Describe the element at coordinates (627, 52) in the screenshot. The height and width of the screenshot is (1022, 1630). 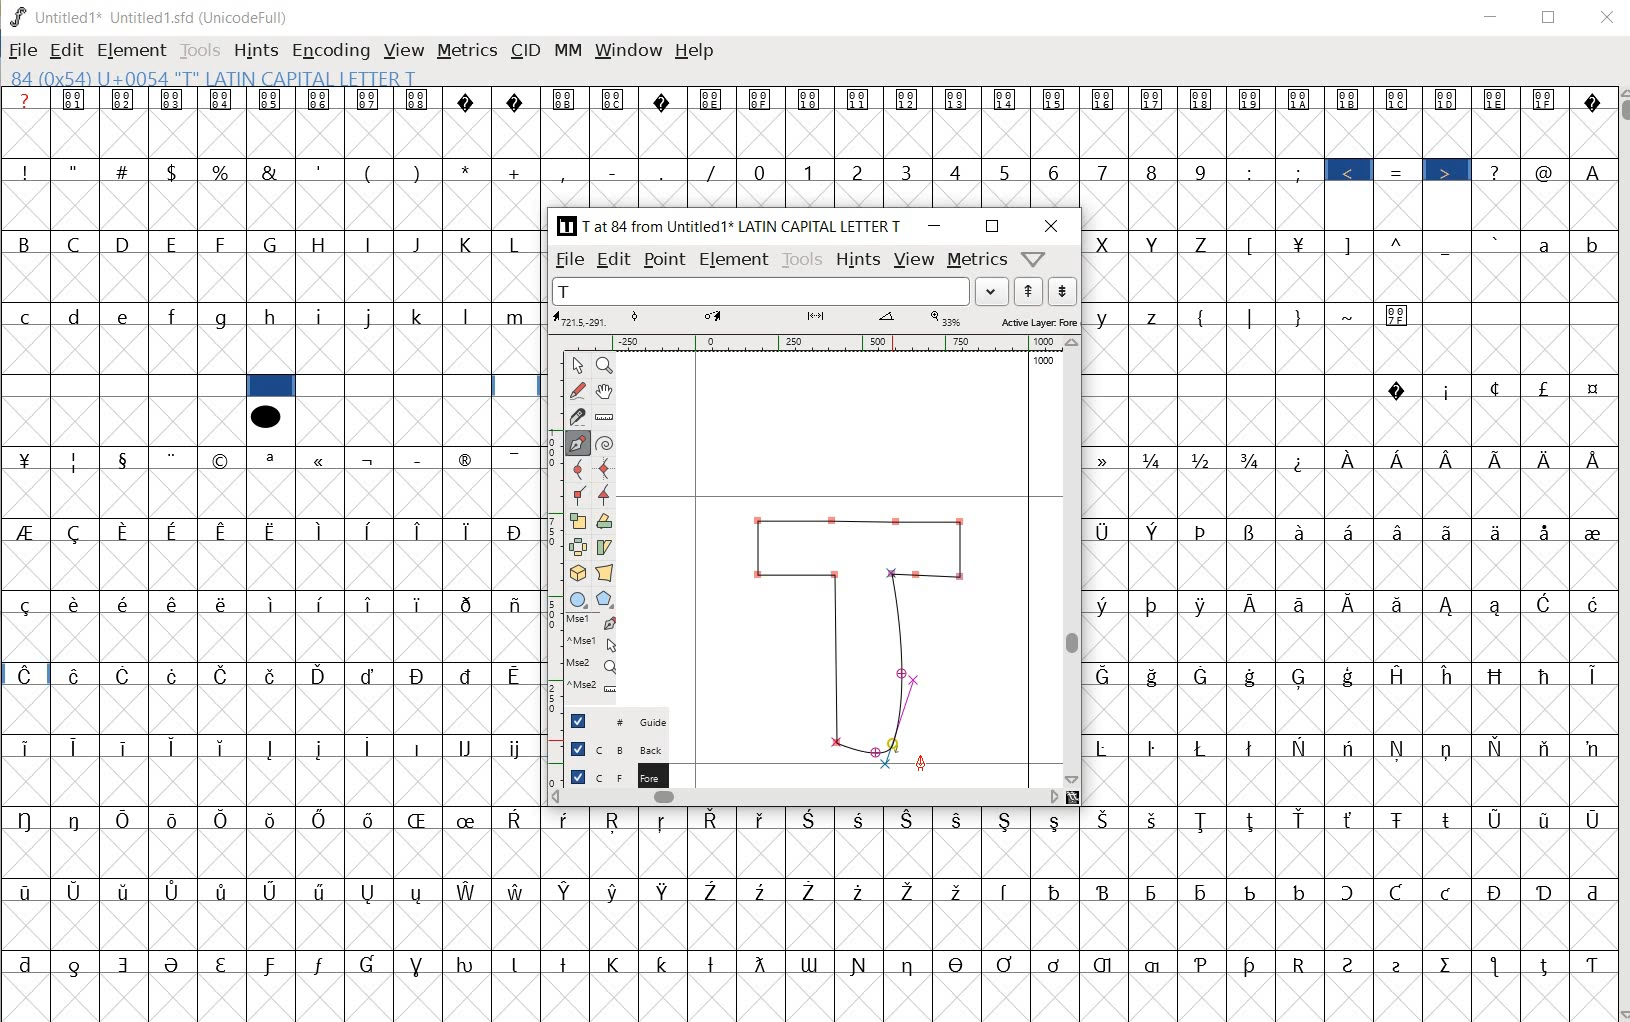
I see `window` at that location.